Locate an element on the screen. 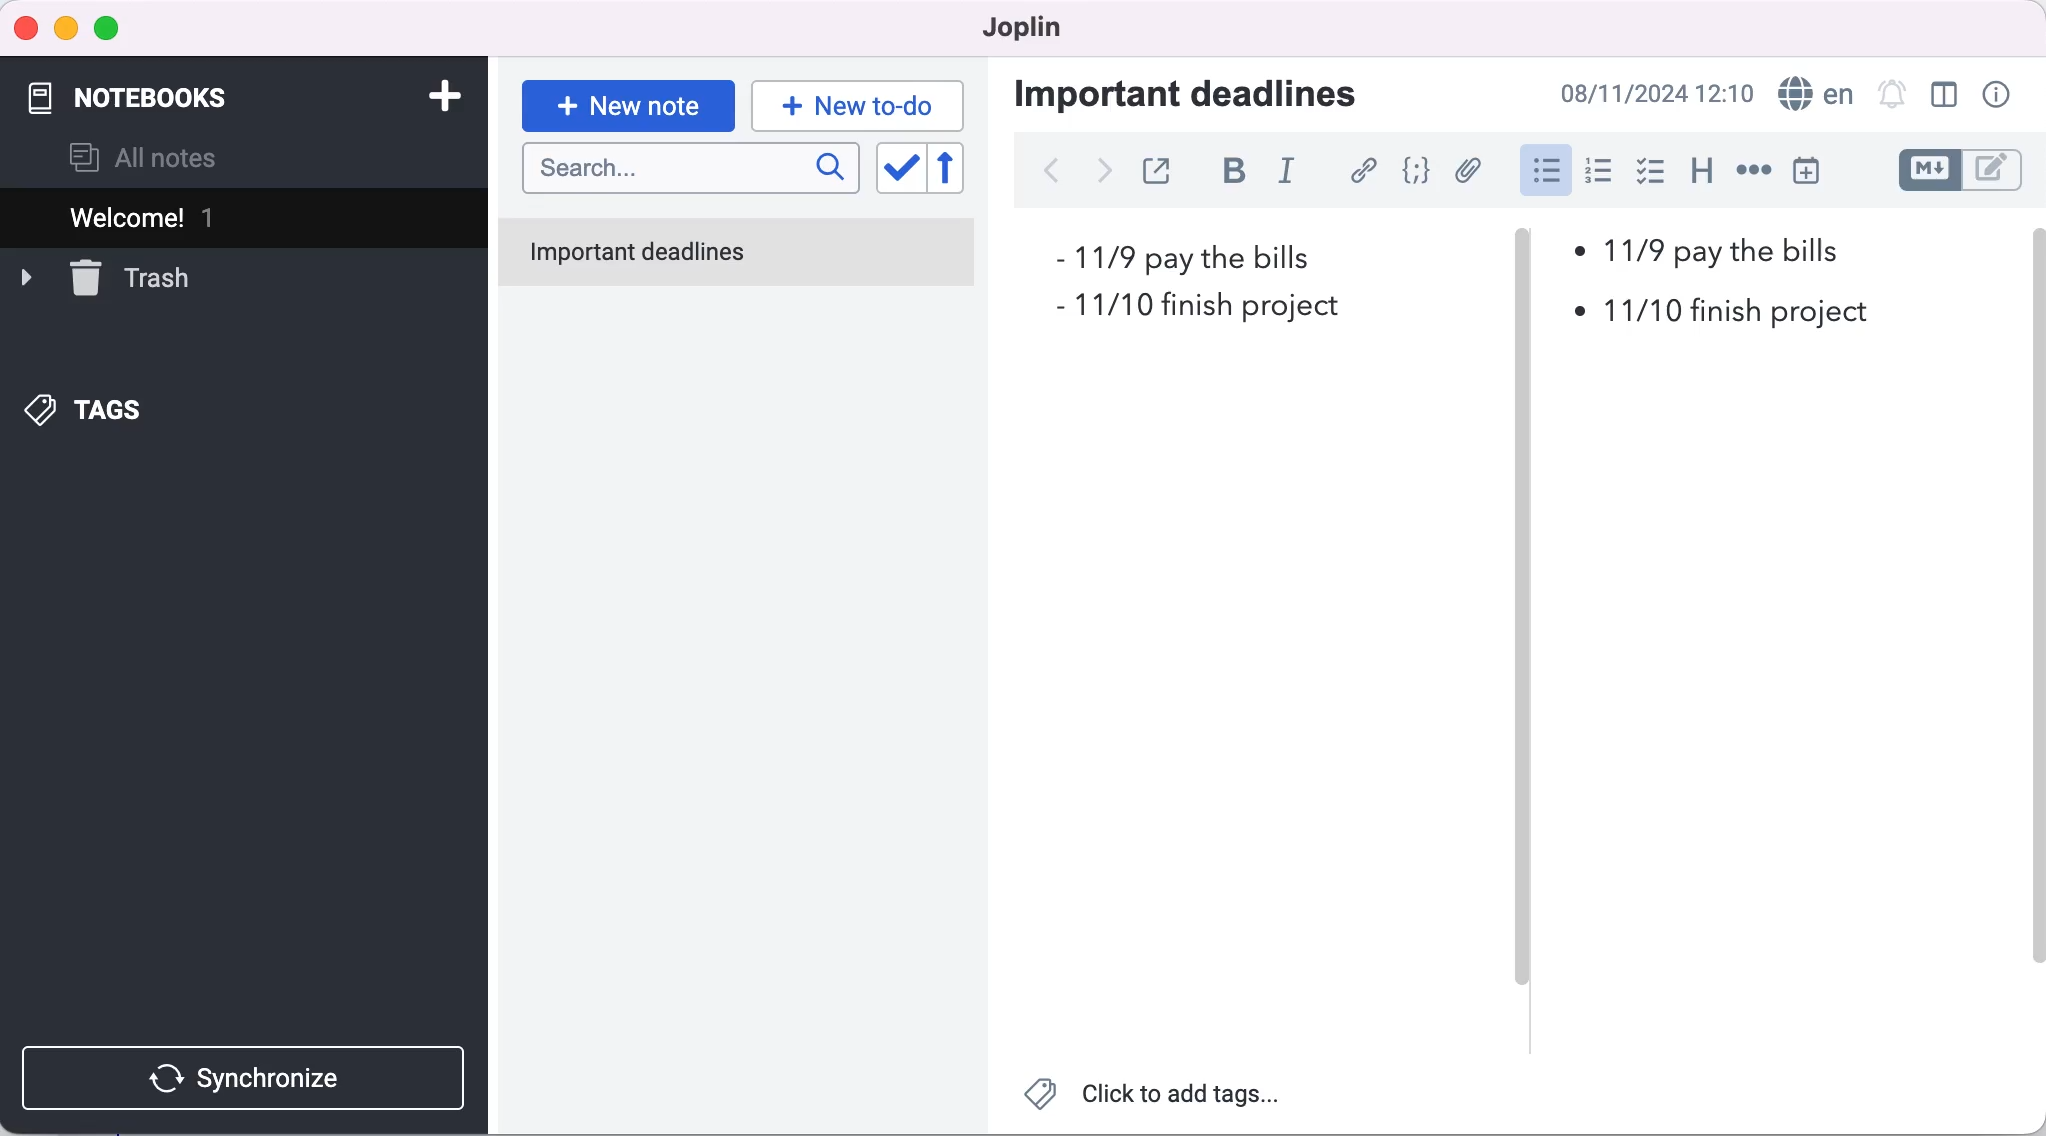 This screenshot has height=1136, width=2046. toggle editors is located at coordinates (1967, 174).